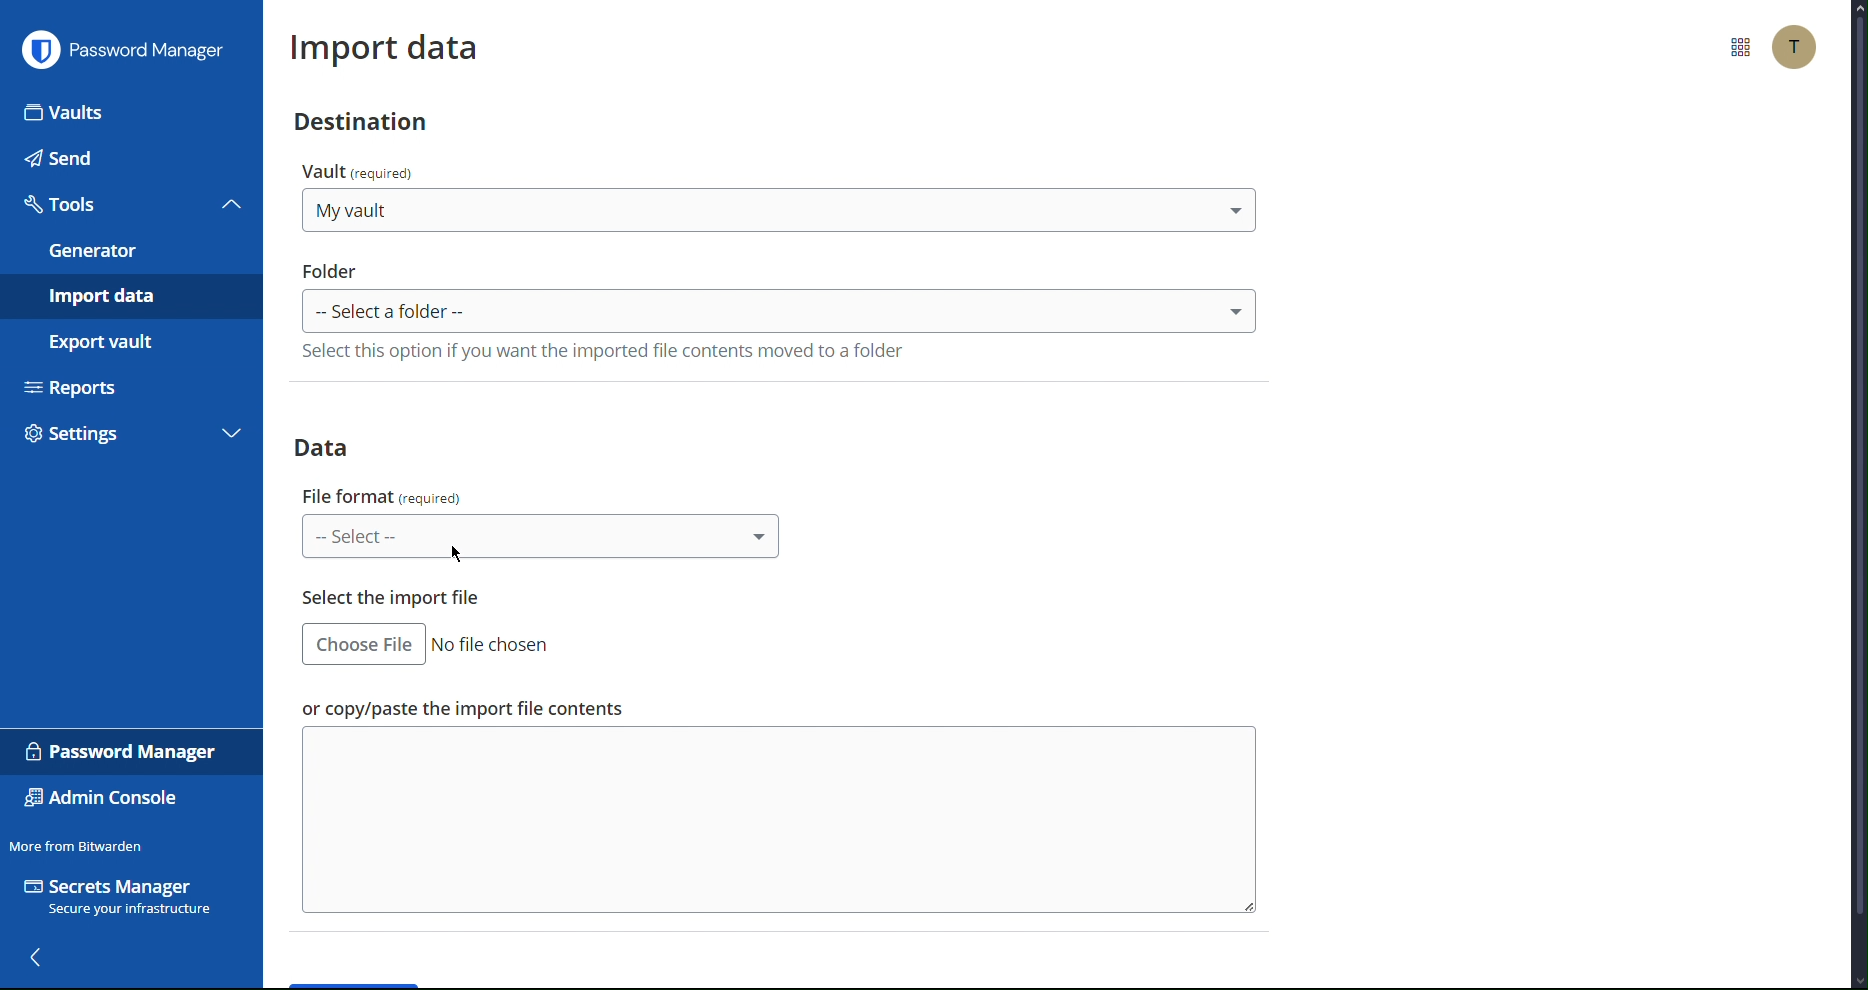  Describe the element at coordinates (123, 341) in the screenshot. I see `Export vault` at that location.